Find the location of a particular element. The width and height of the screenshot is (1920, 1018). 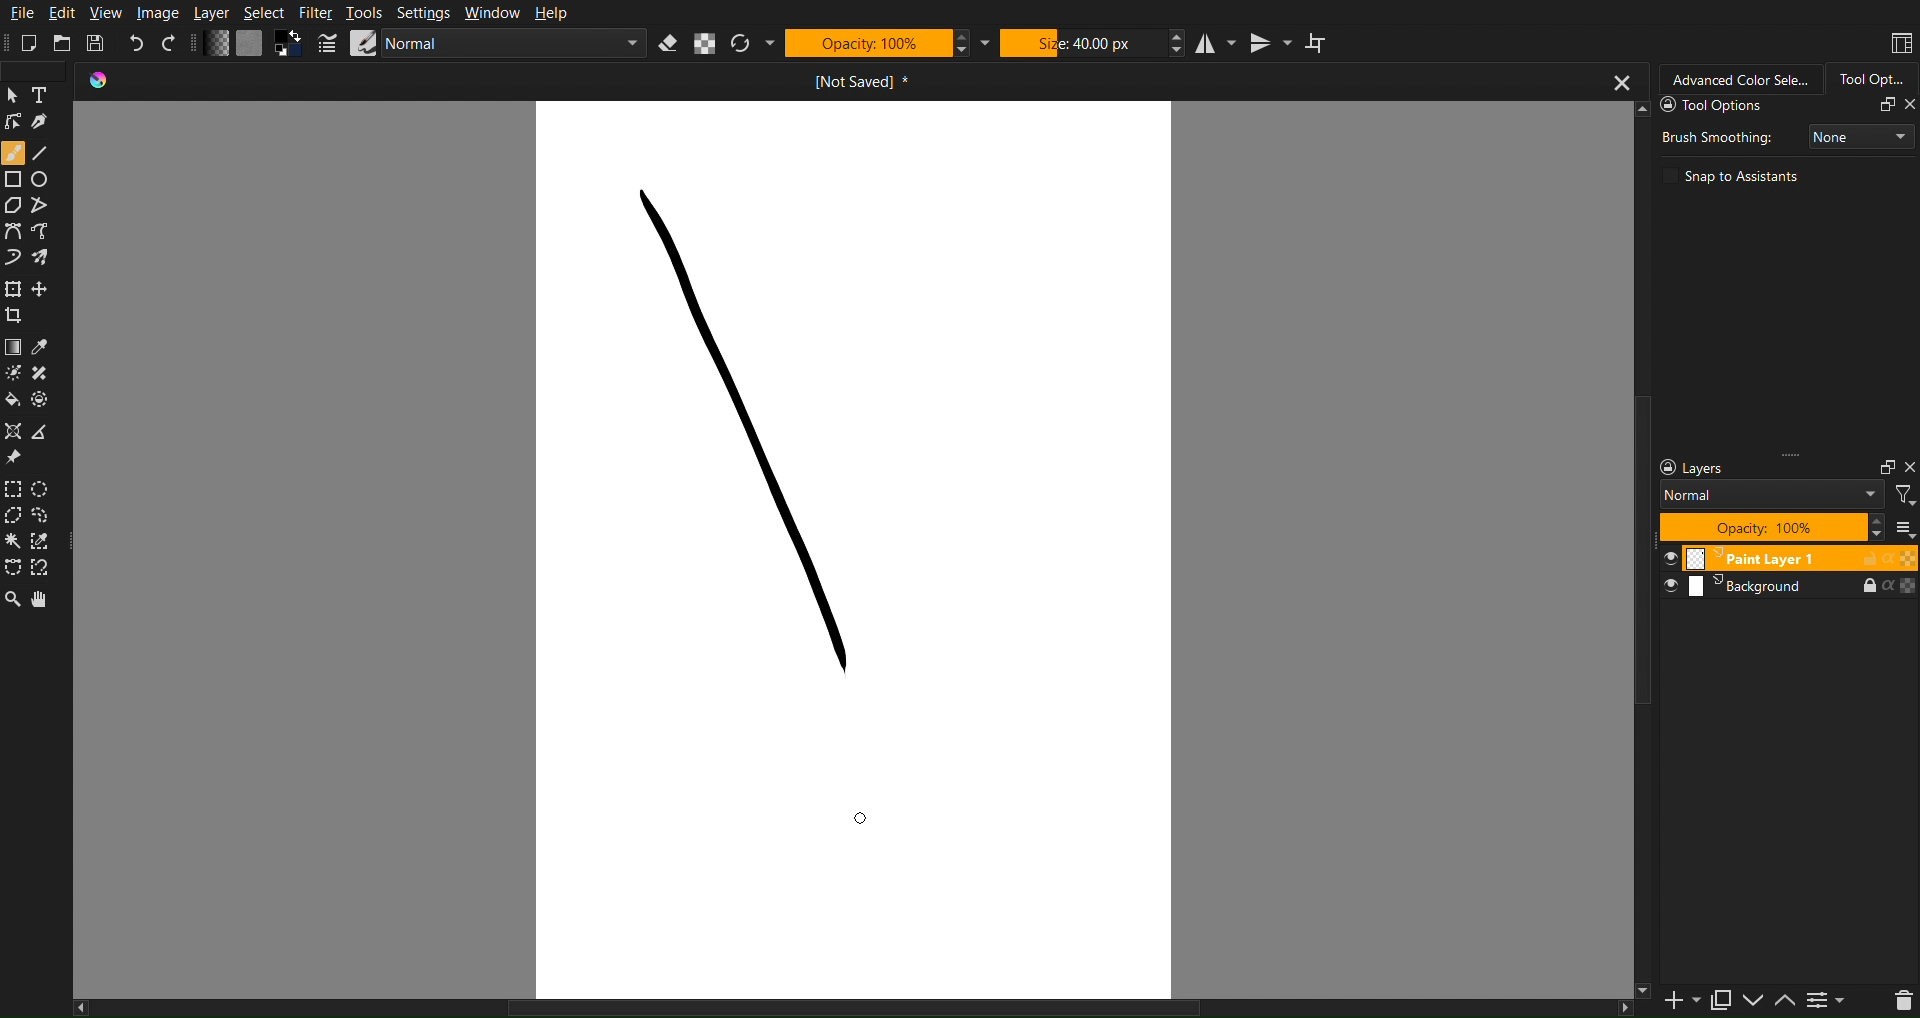

Blemish Fix is located at coordinates (48, 372).